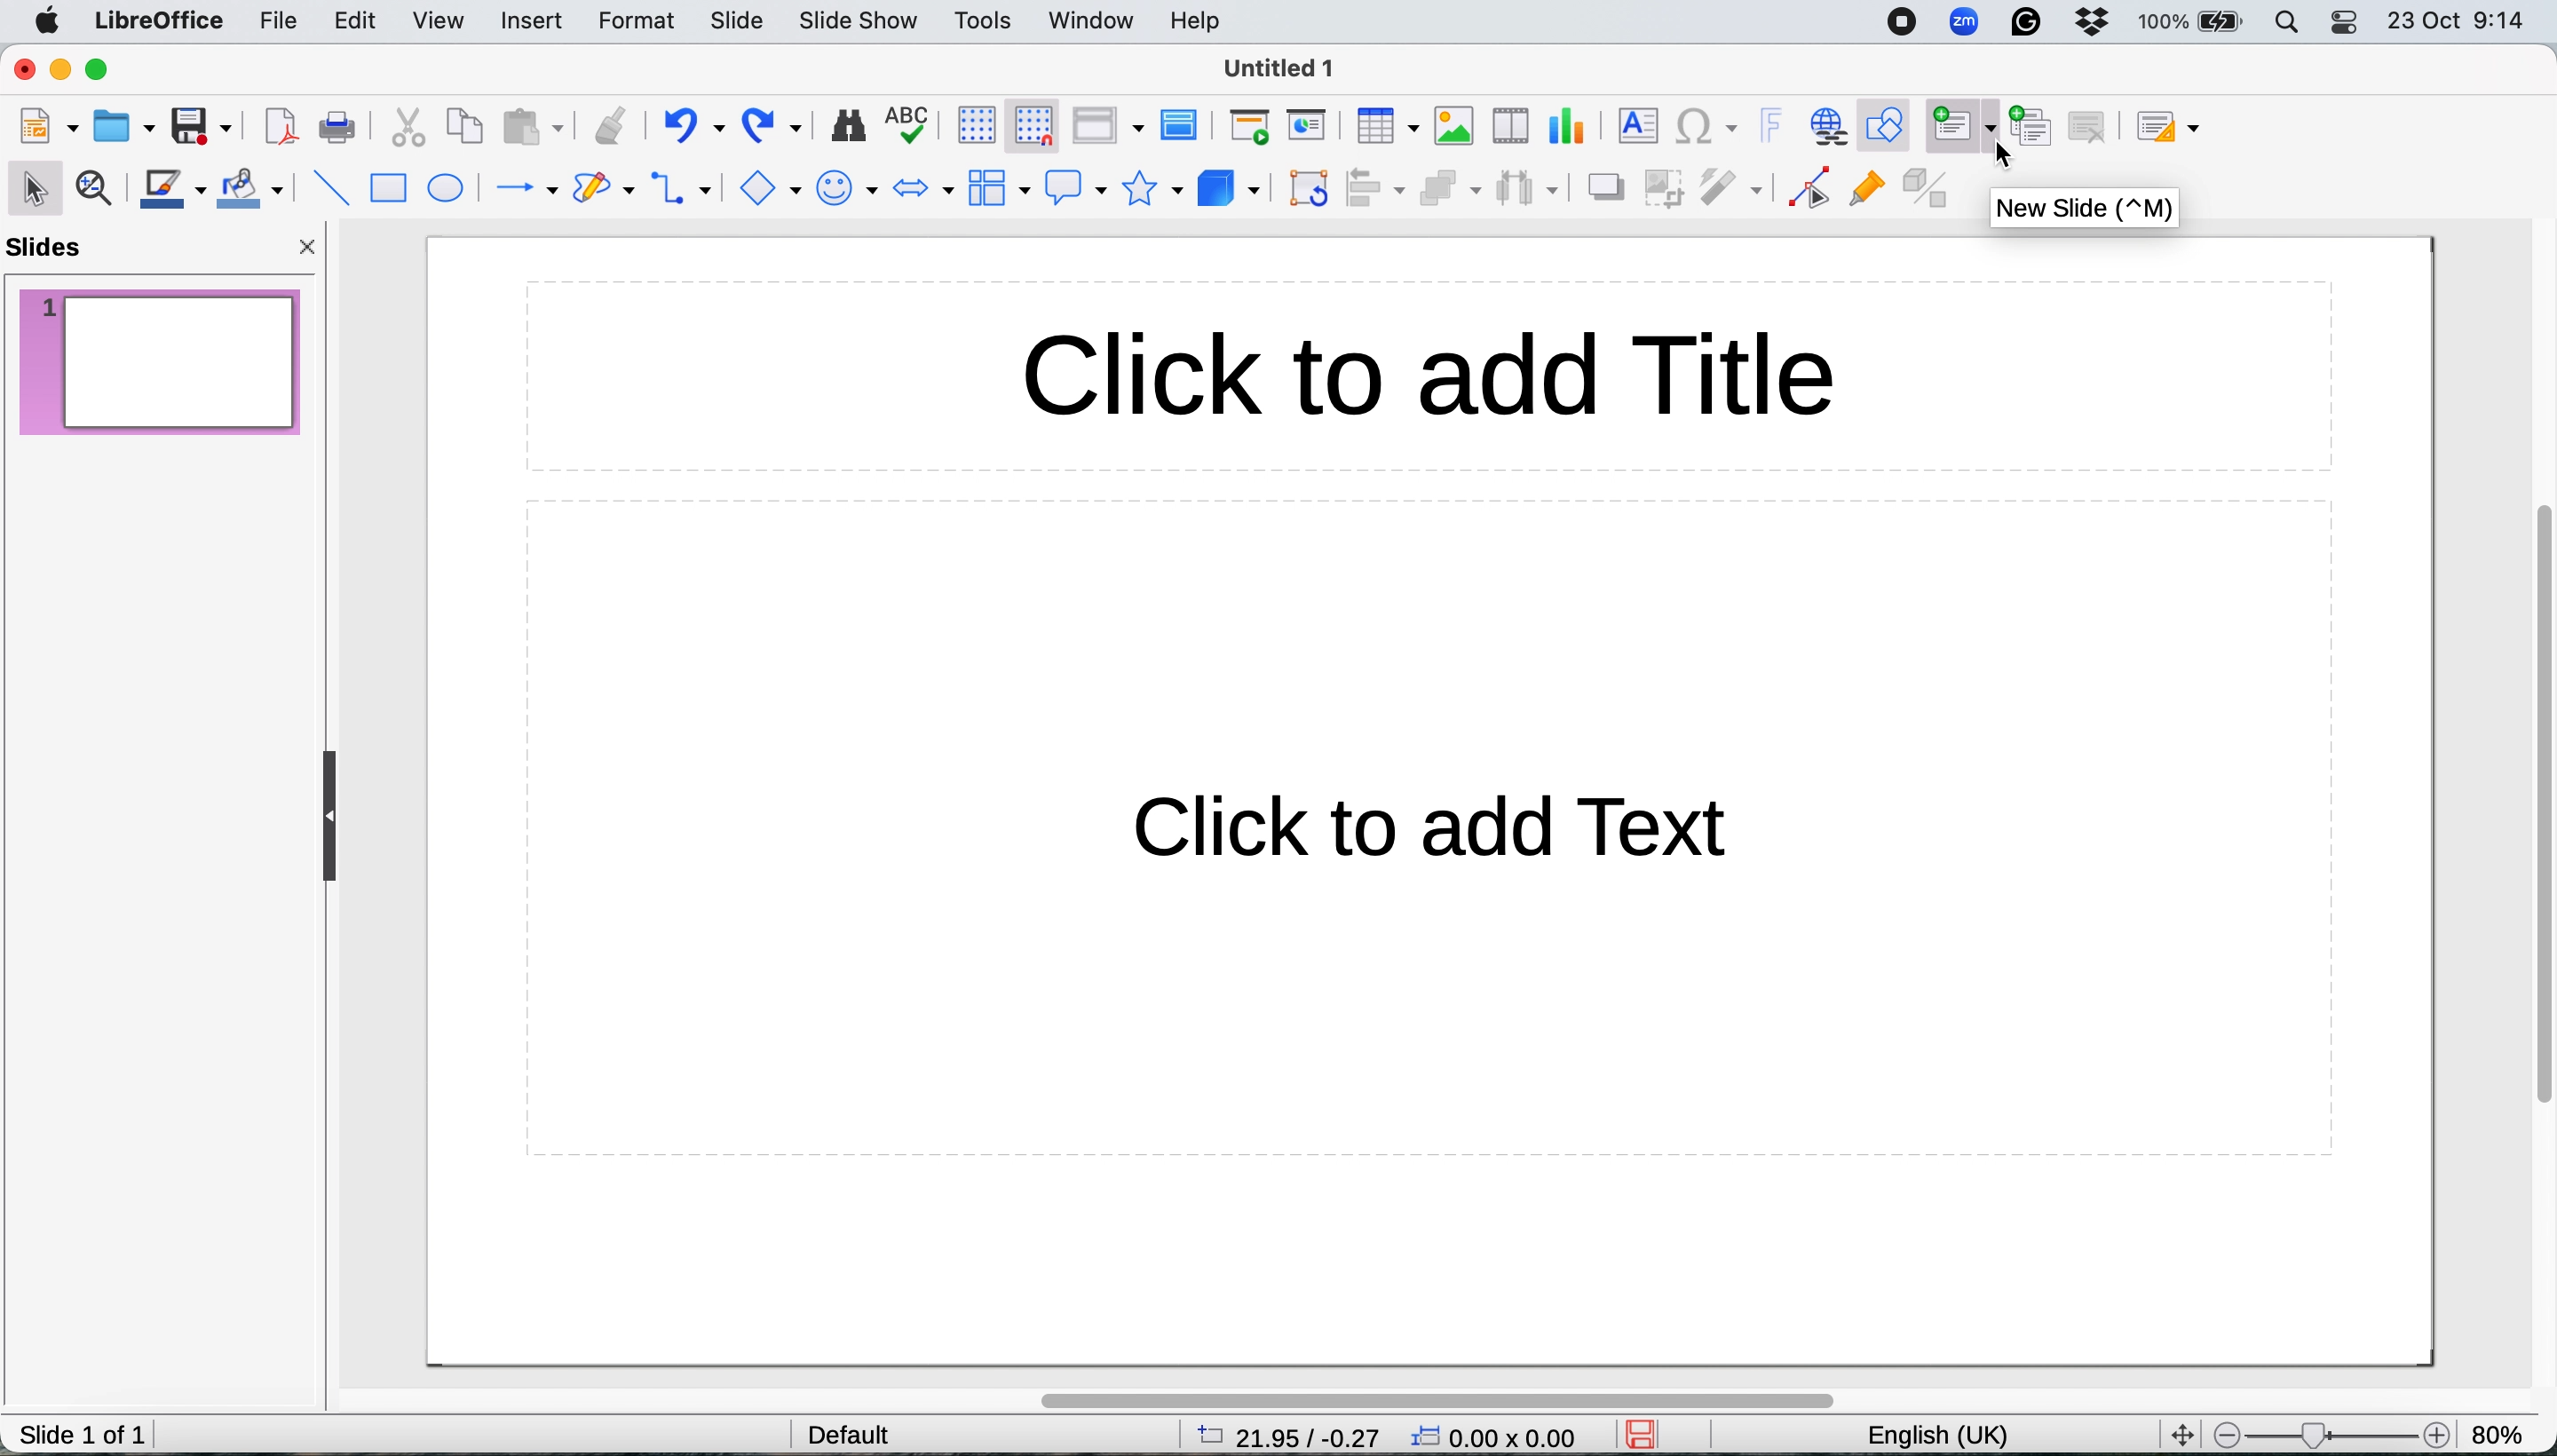 Image resolution: width=2557 pixels, height=1456 pixels. Describe the element at coordinates (157, 21) in the screenshot. I see `libreoffice` at that location.